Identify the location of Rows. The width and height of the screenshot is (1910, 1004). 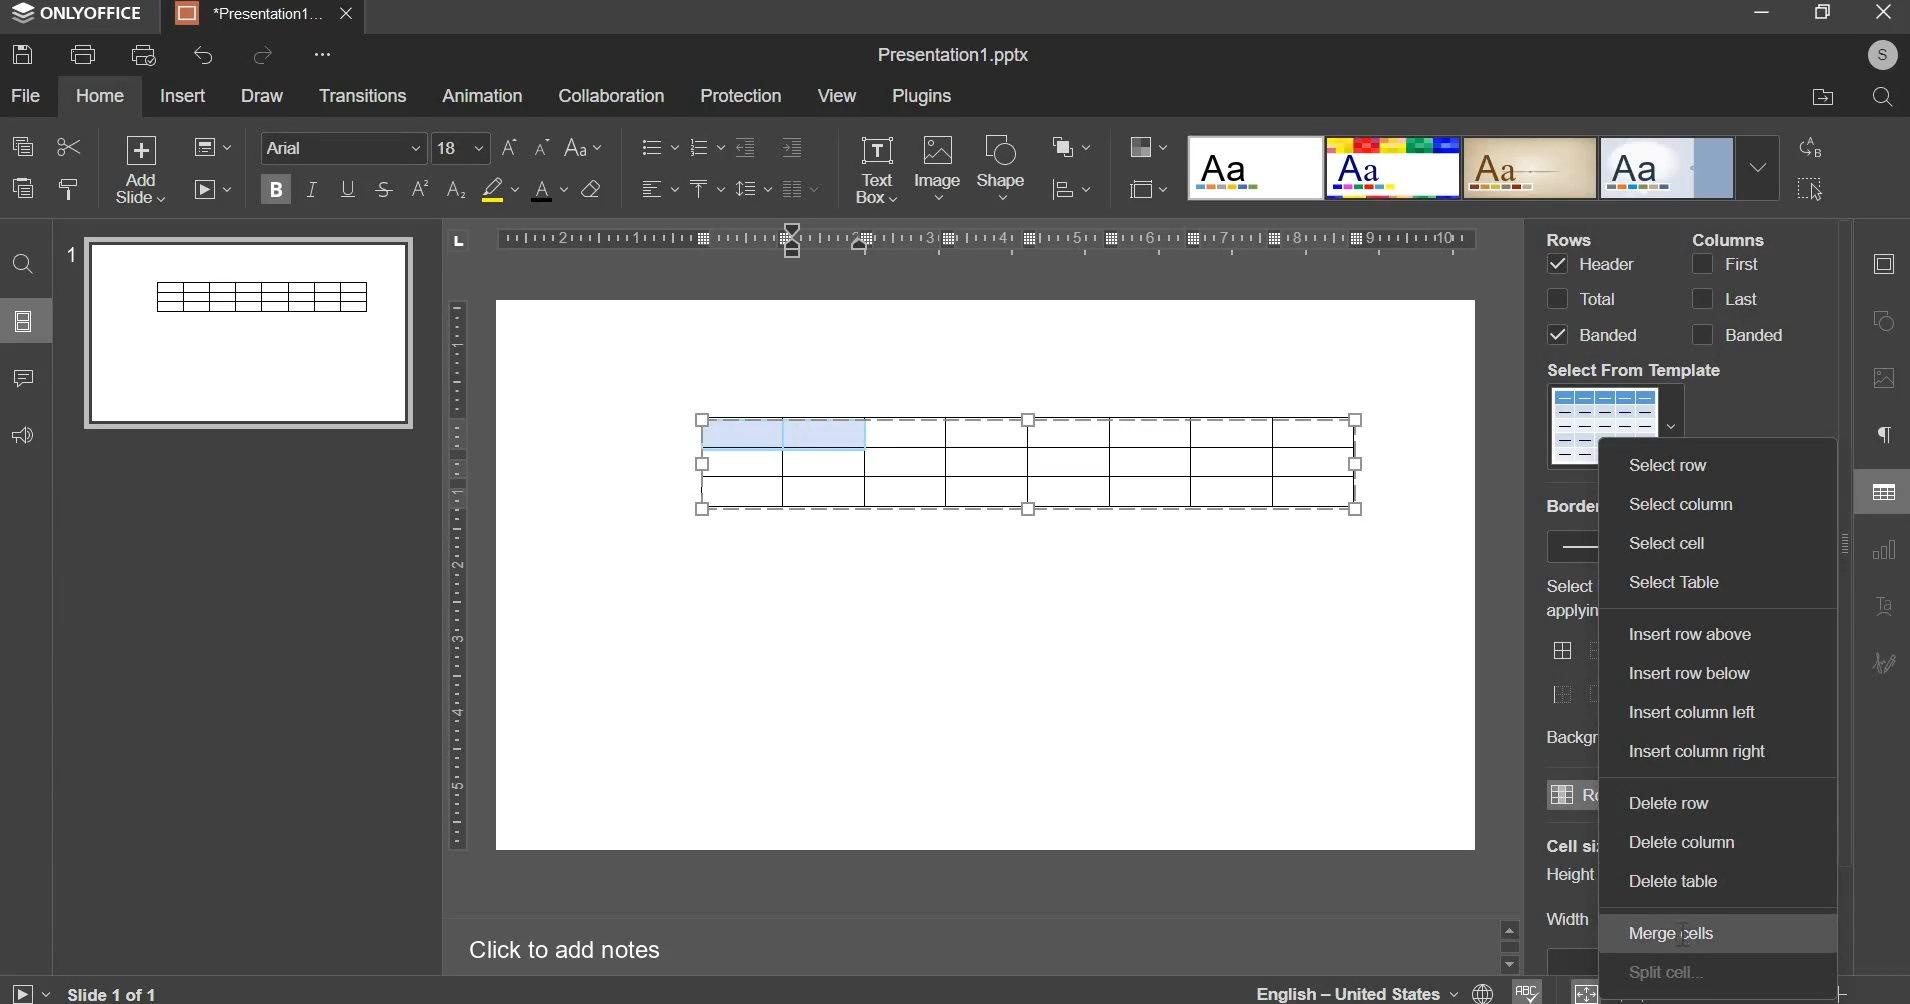
(1574, 238).